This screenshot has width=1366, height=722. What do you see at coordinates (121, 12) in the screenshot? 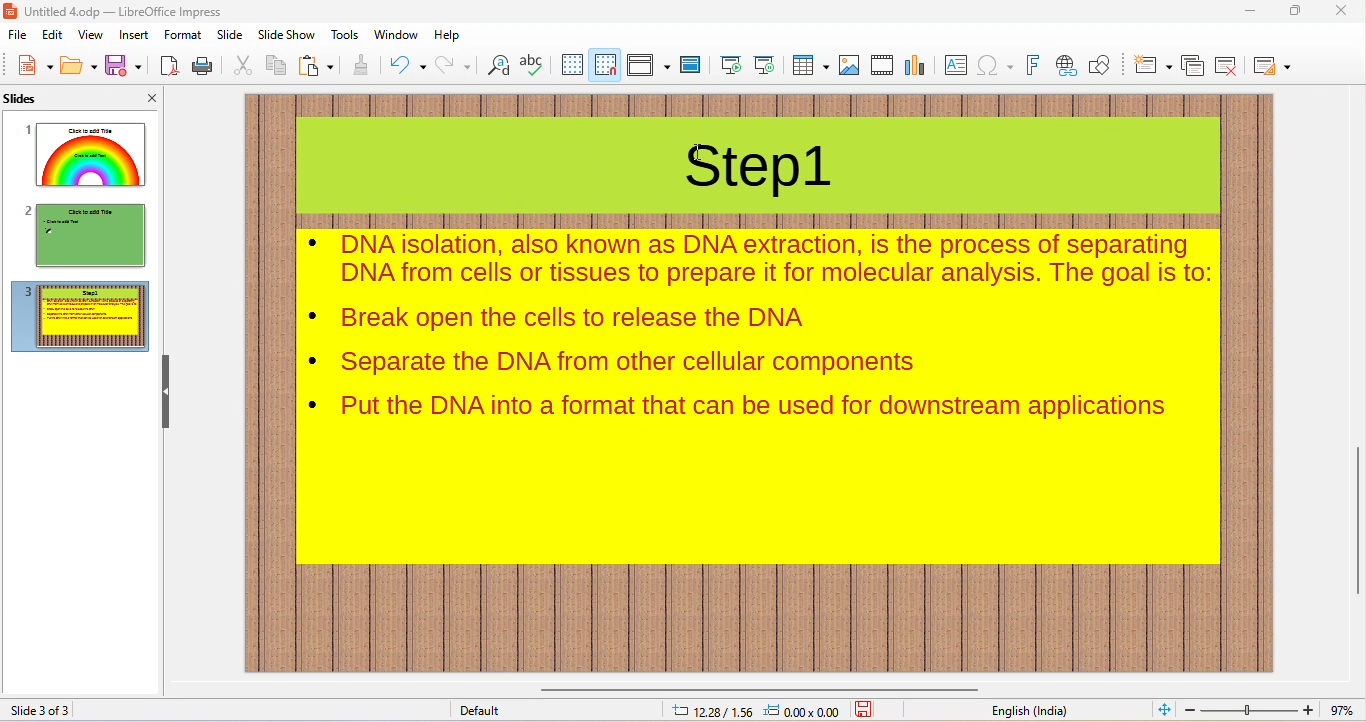
I see `title` at bounding box center [121, 12].